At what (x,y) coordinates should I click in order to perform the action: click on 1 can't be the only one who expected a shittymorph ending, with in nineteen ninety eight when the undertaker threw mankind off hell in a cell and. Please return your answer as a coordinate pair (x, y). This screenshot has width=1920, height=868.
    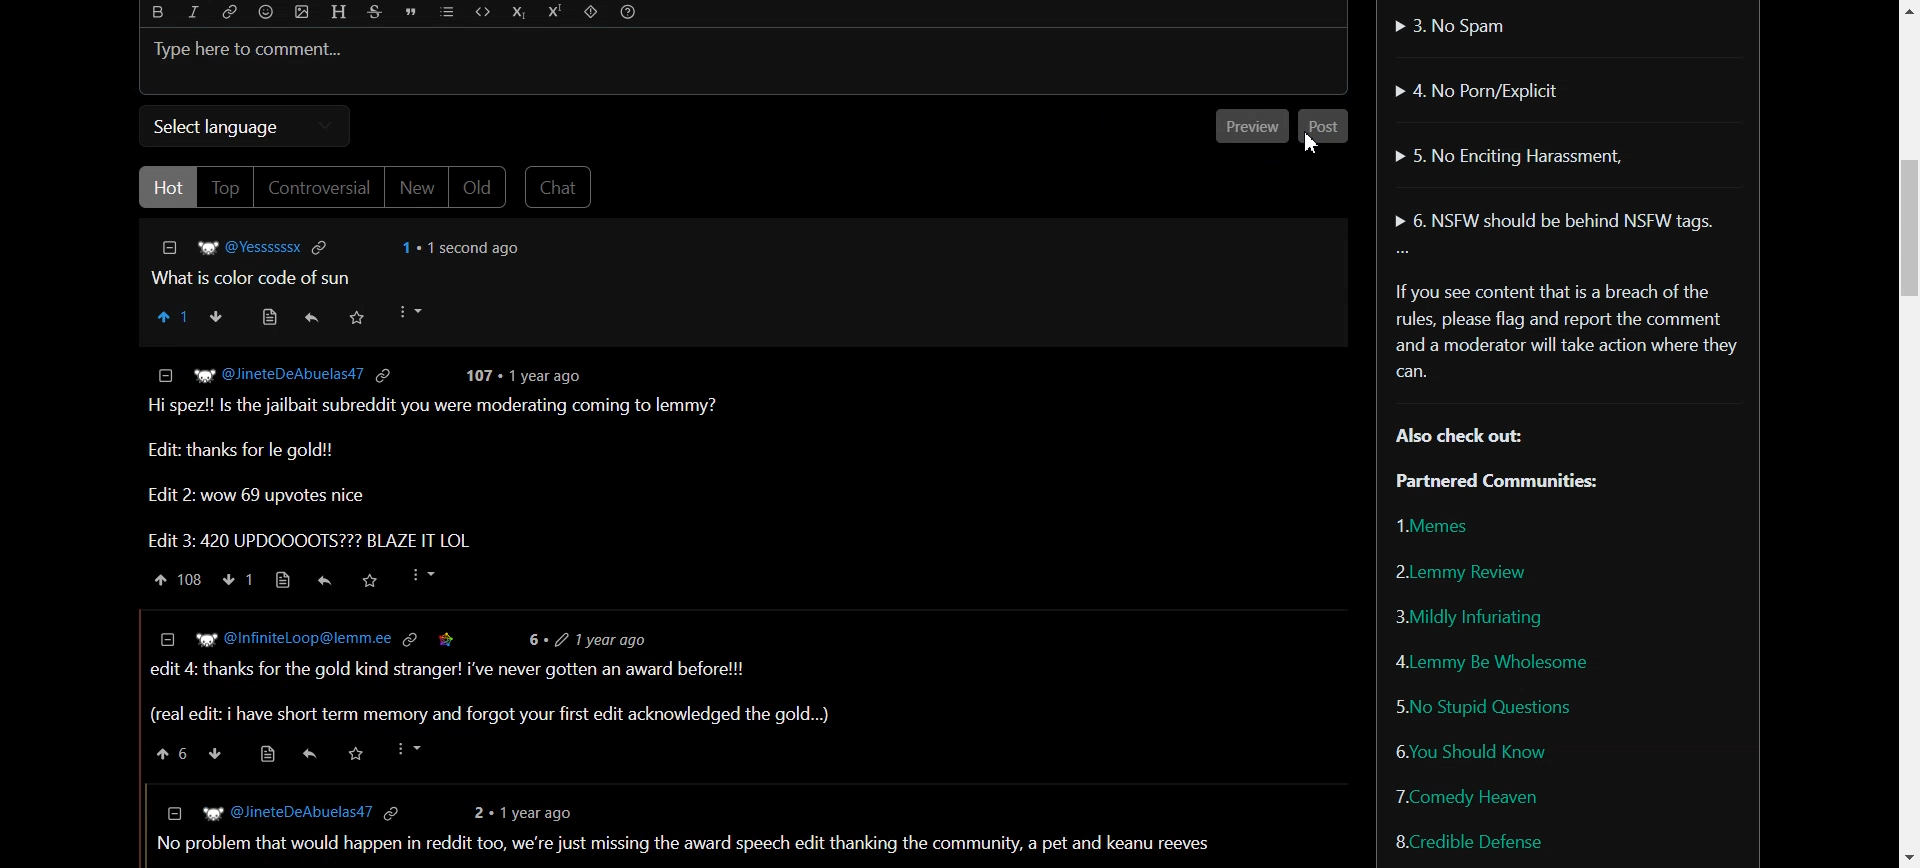
    Looking at the image, I should click on (717, 844).